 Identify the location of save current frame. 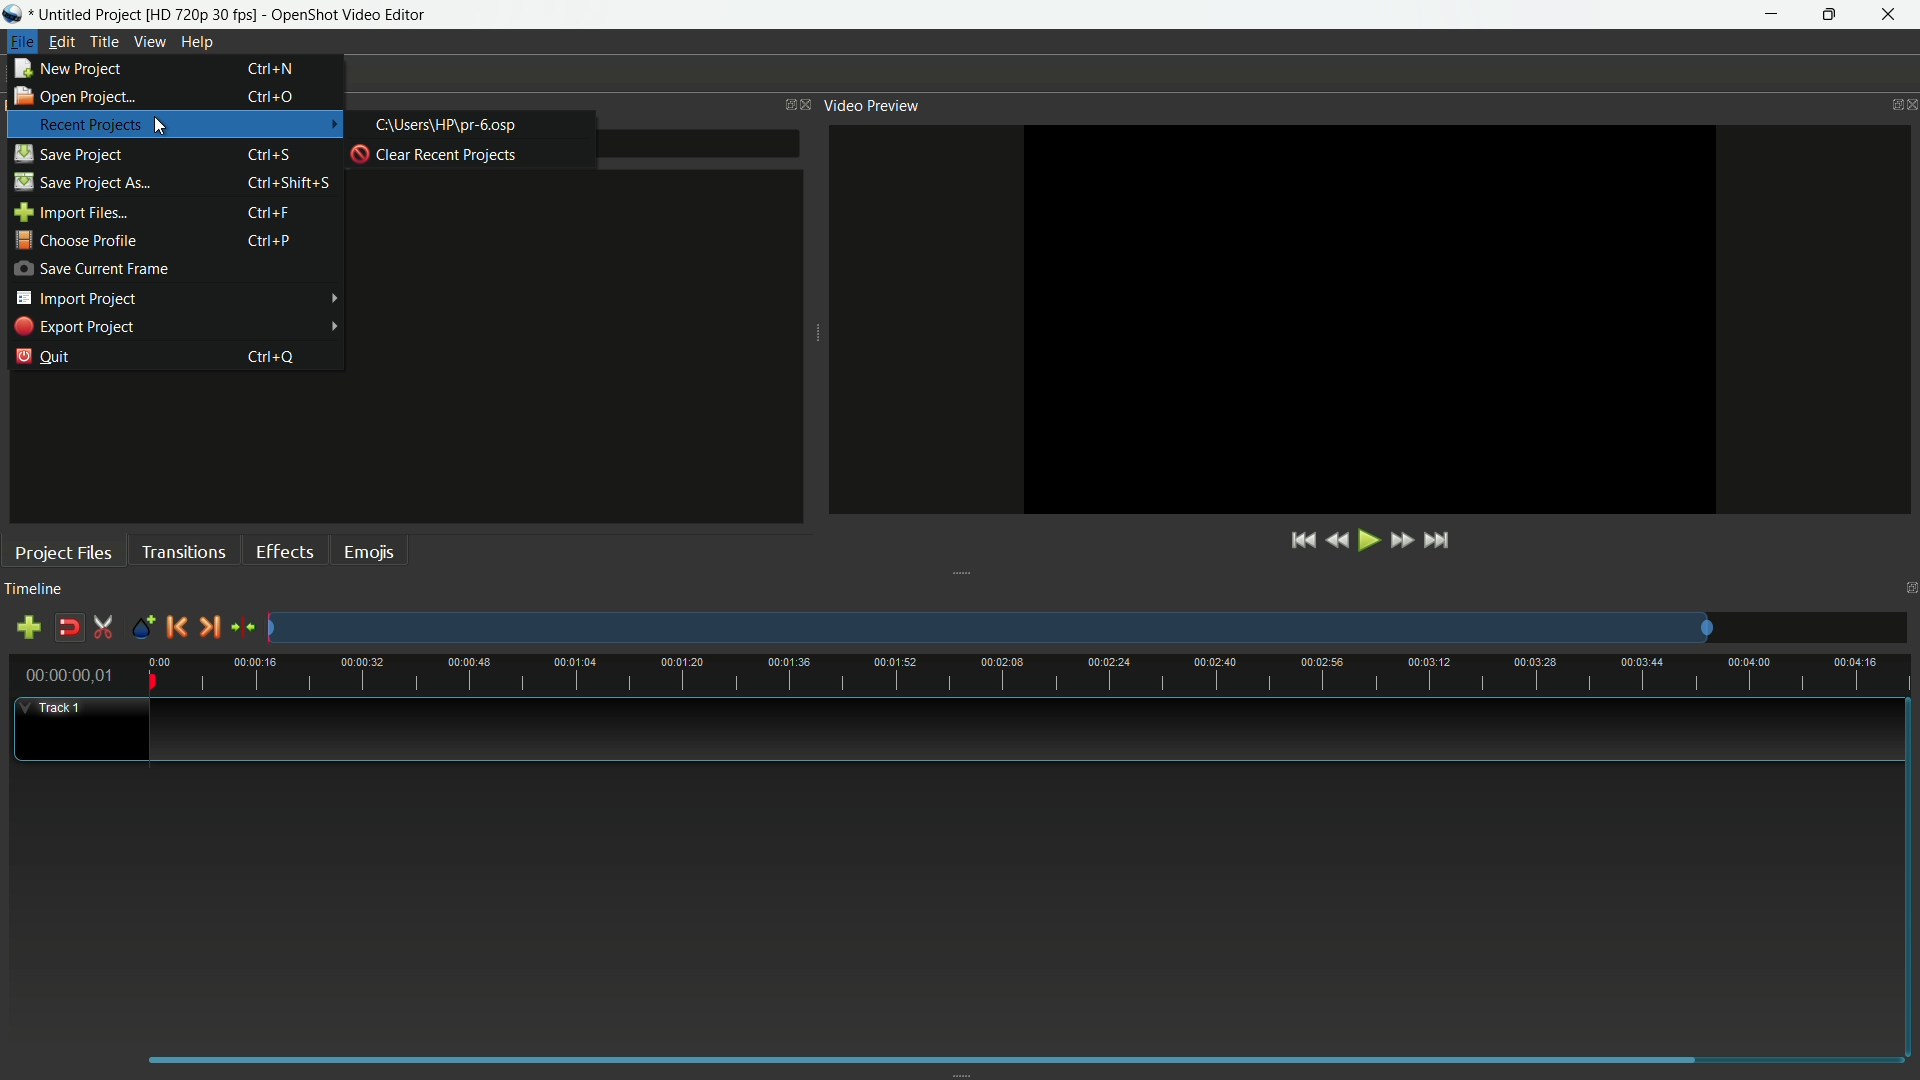
(91, 268).